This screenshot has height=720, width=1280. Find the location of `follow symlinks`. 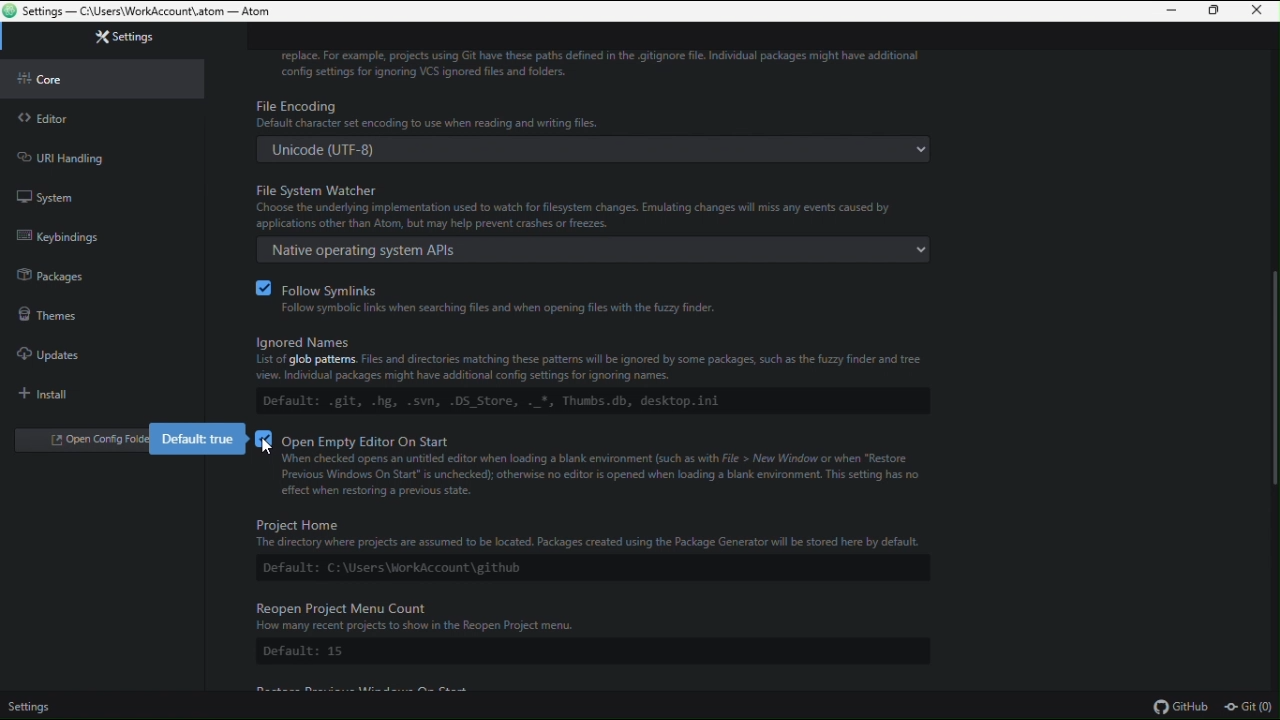

follow symlinks is located at coordinates (604, 297).